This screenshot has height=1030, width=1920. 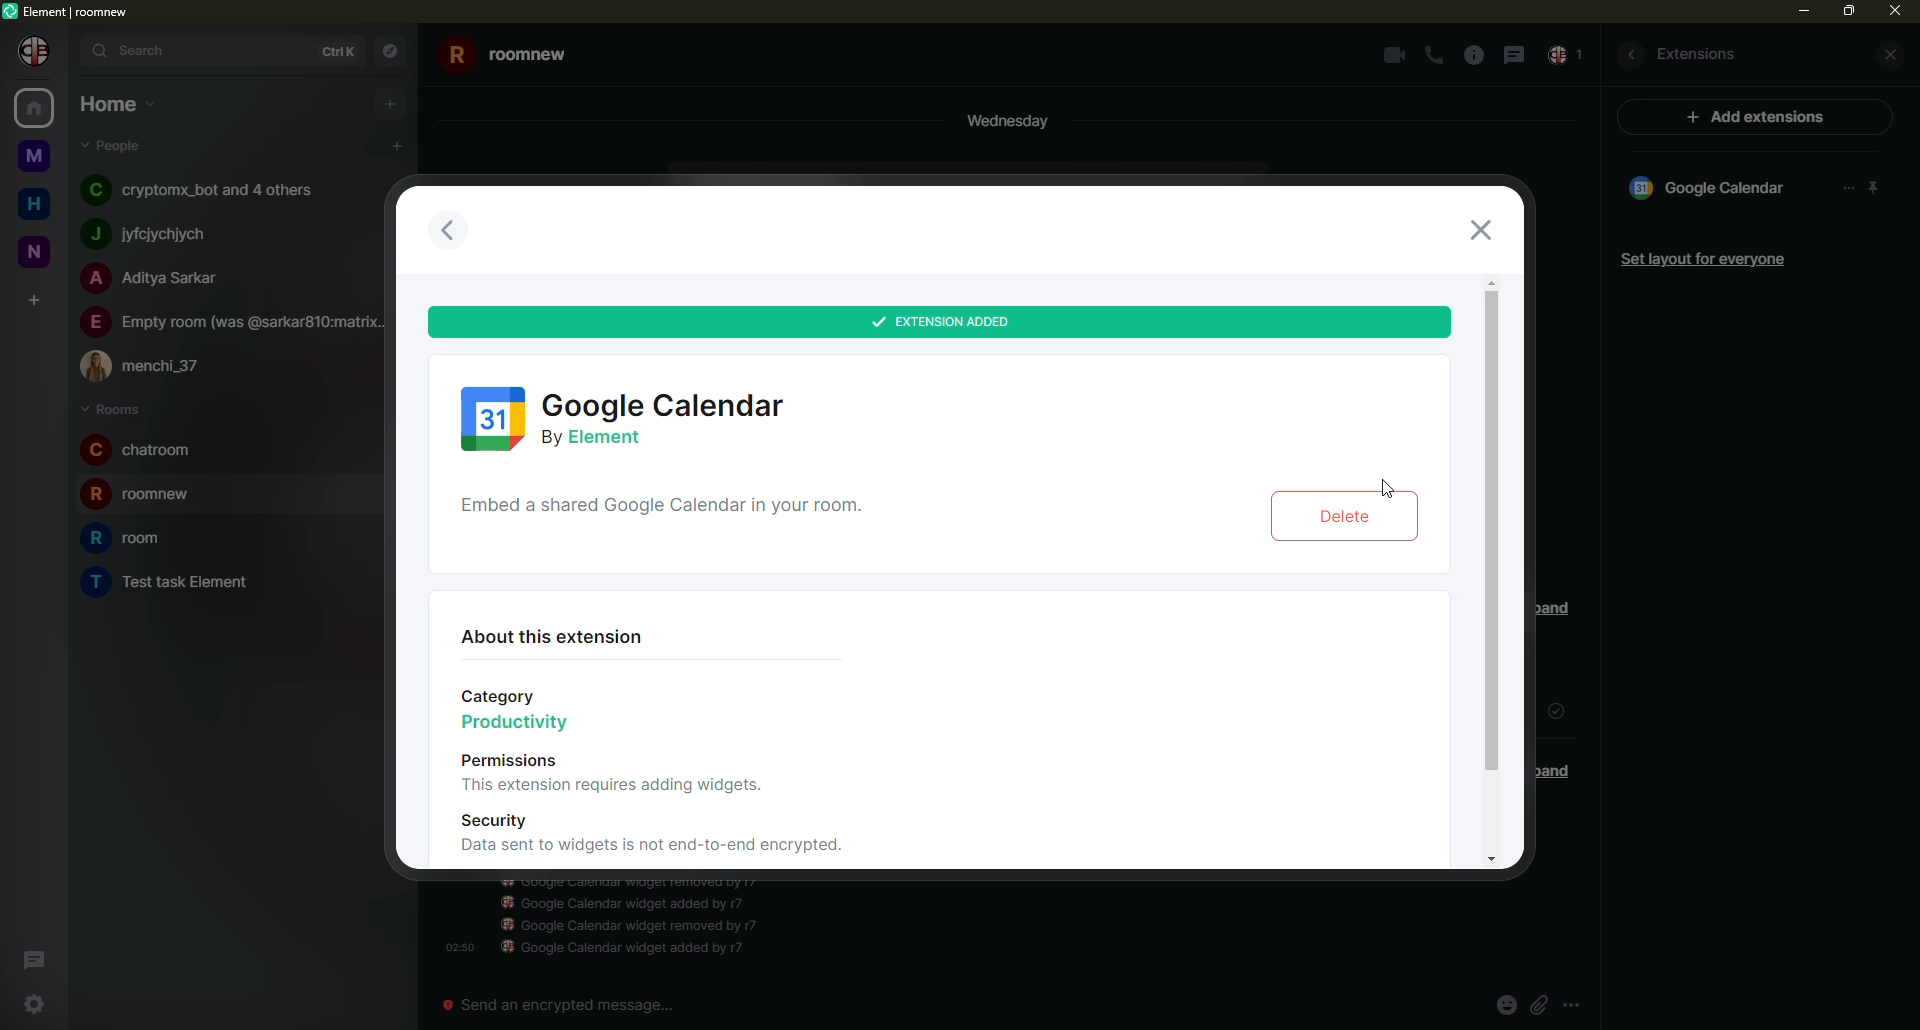 I want to click on min, so click(x=1797, y=11).